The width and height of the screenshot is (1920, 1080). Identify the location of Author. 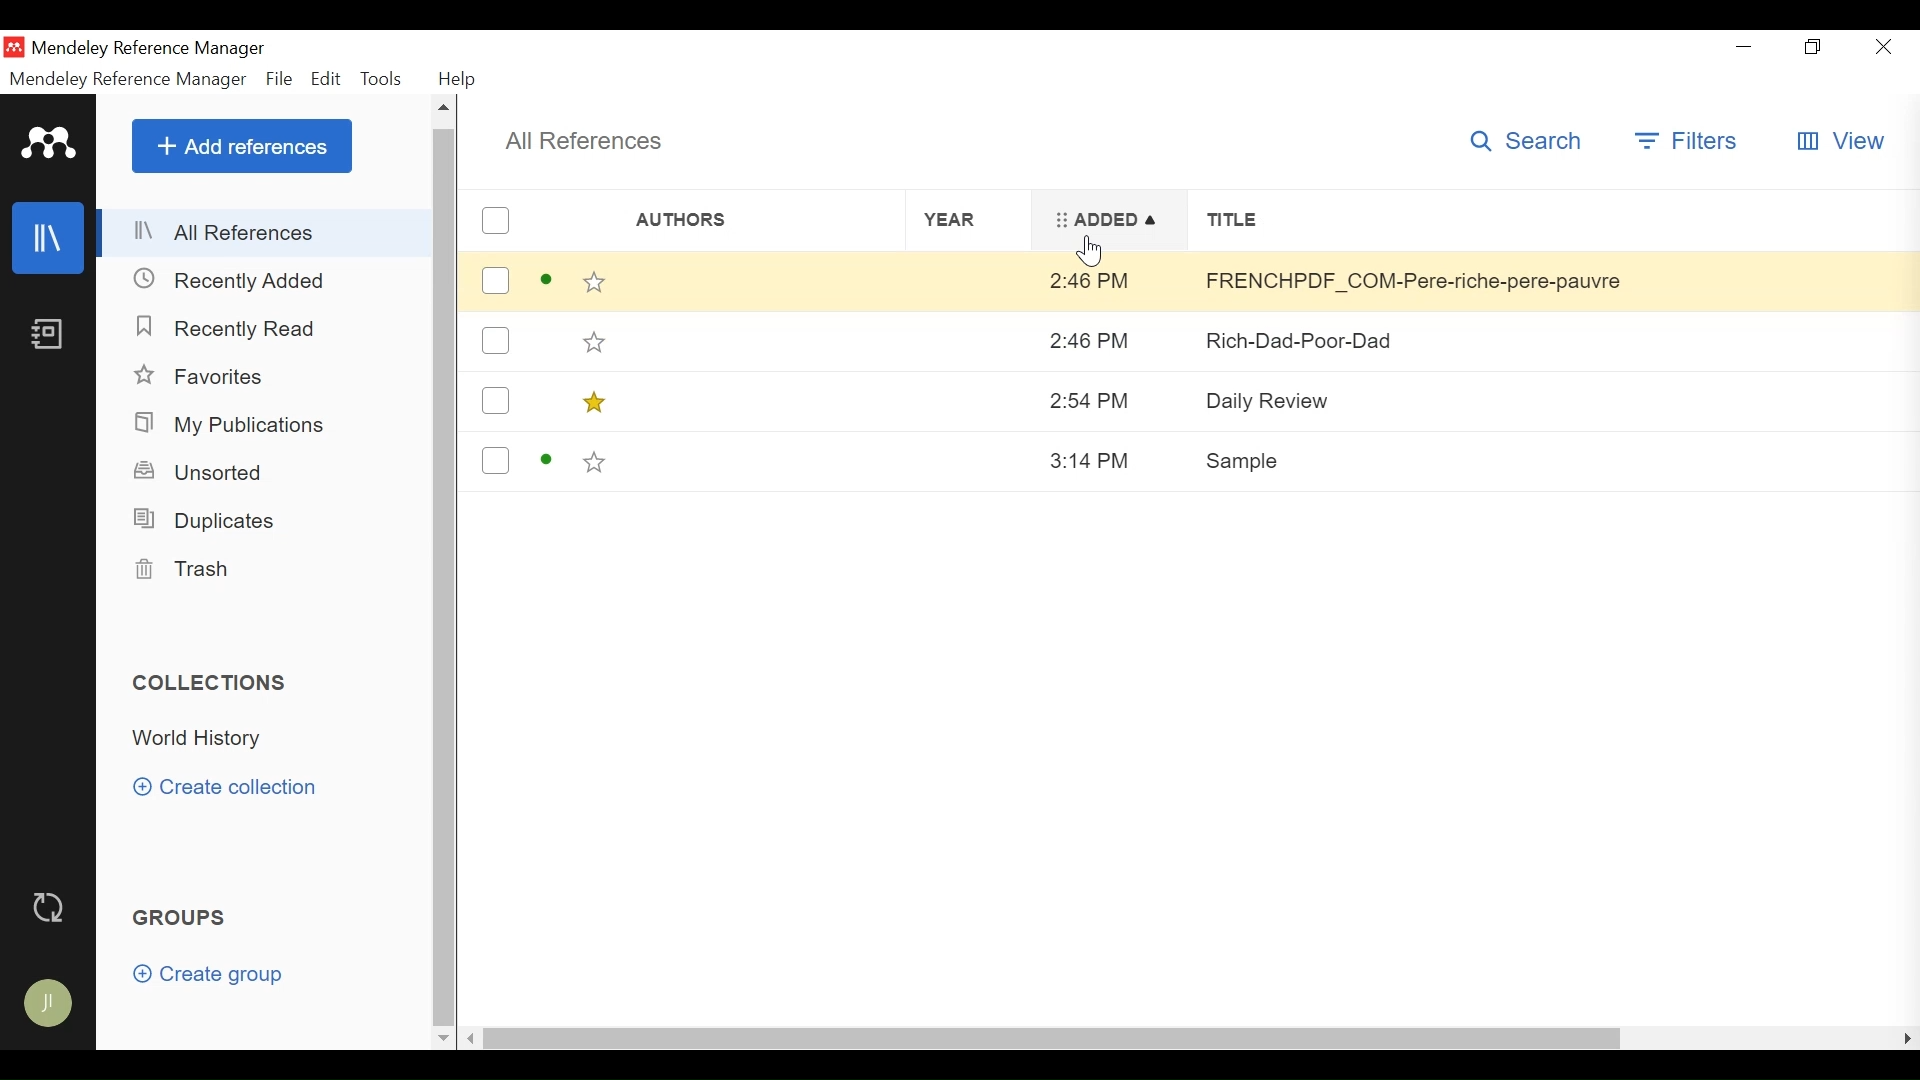
(731, 220).